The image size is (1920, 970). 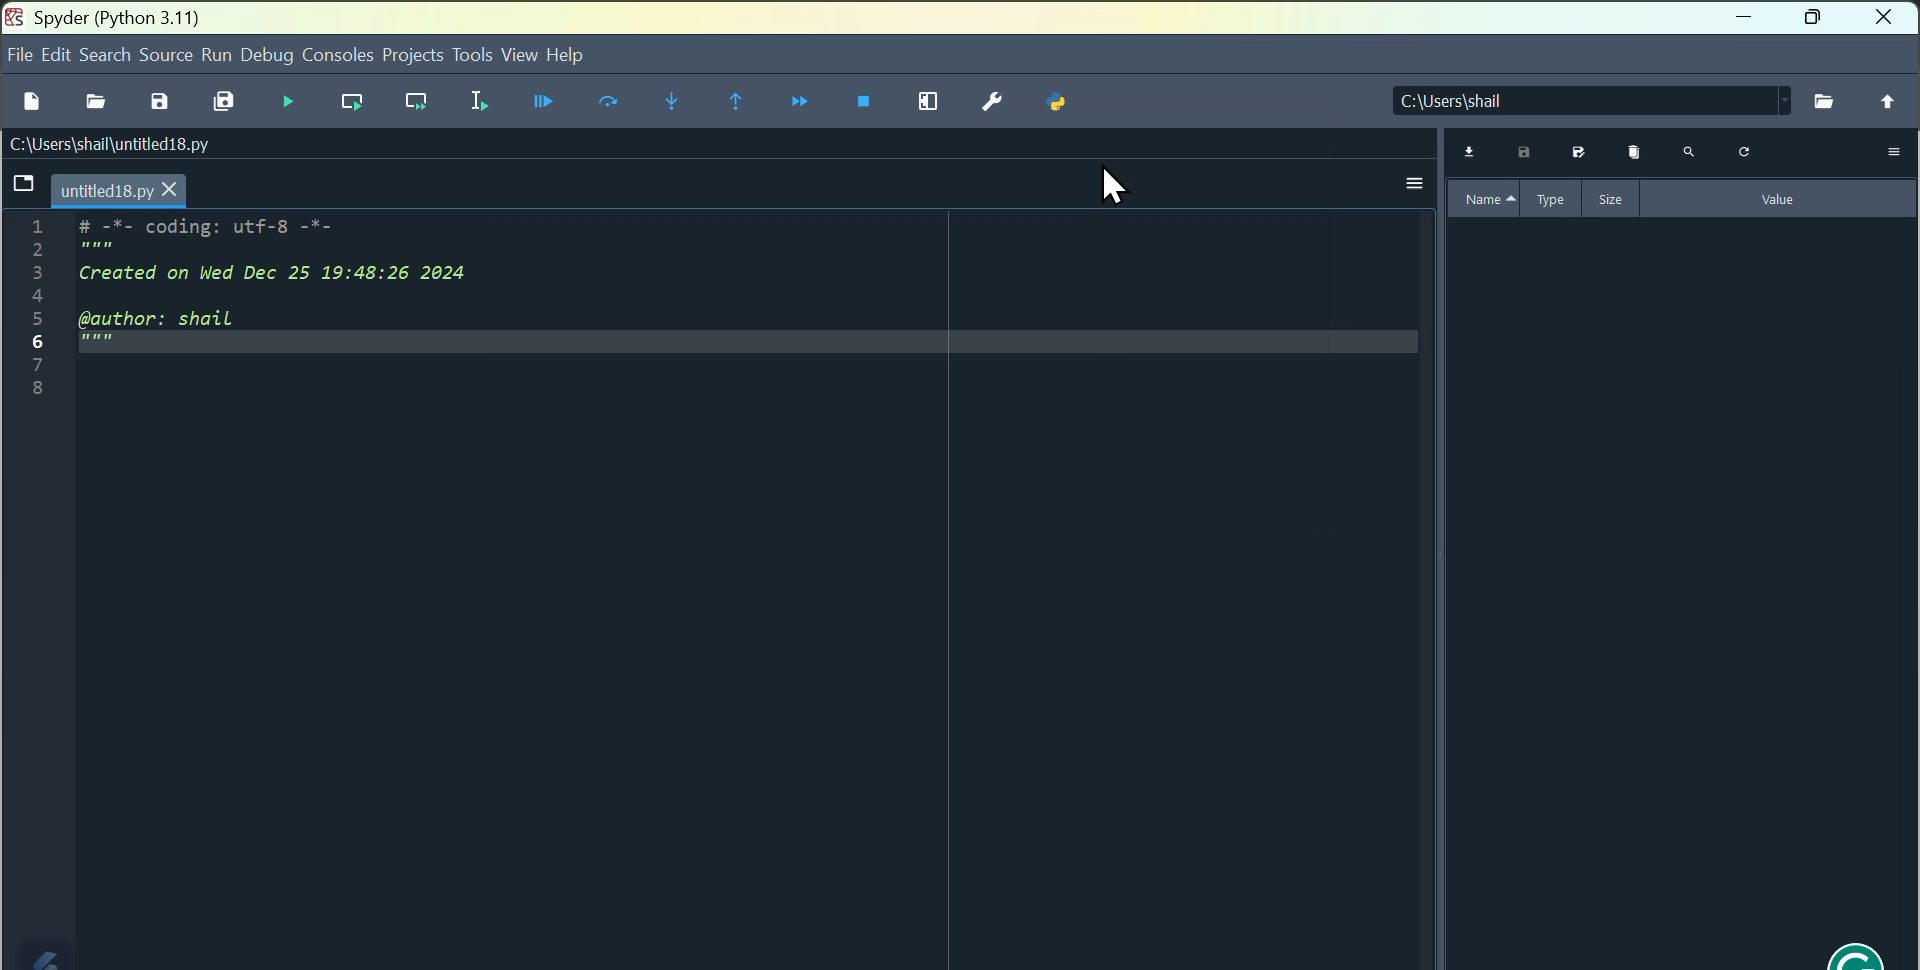 What do you see at coordinates (1521, 150) in the screenshot?
I see `save data` at bounding box center [1521, 150].